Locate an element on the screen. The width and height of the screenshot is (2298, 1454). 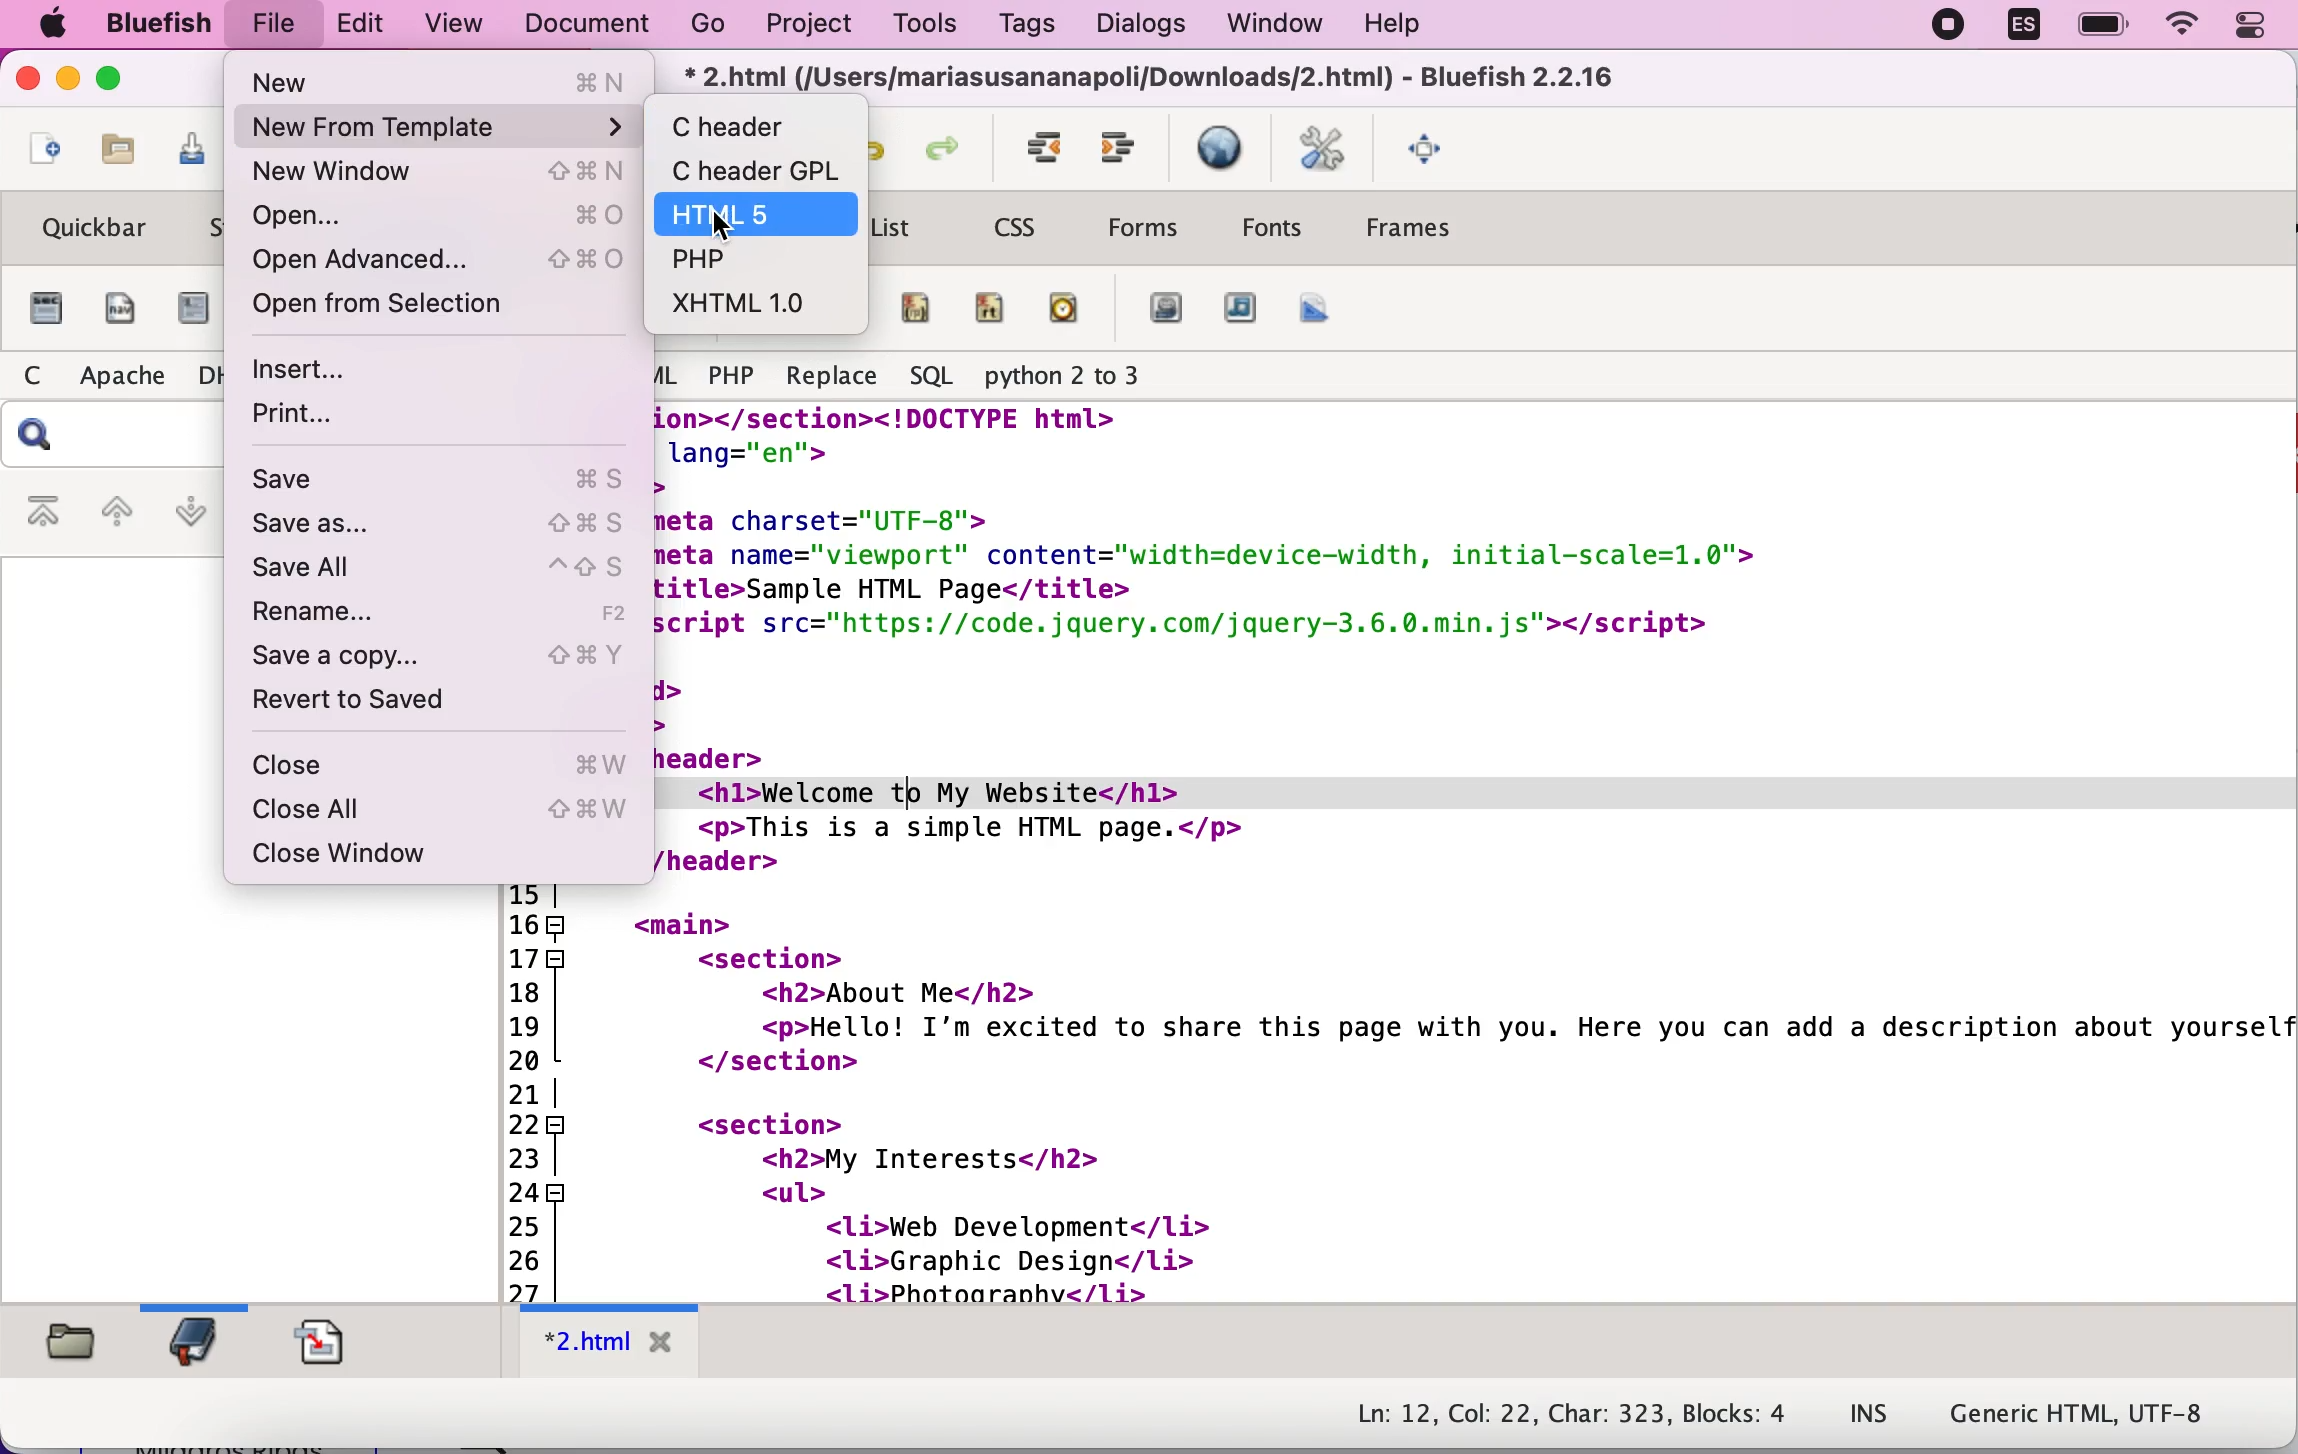
frames is located at coordinates (1412, 229).